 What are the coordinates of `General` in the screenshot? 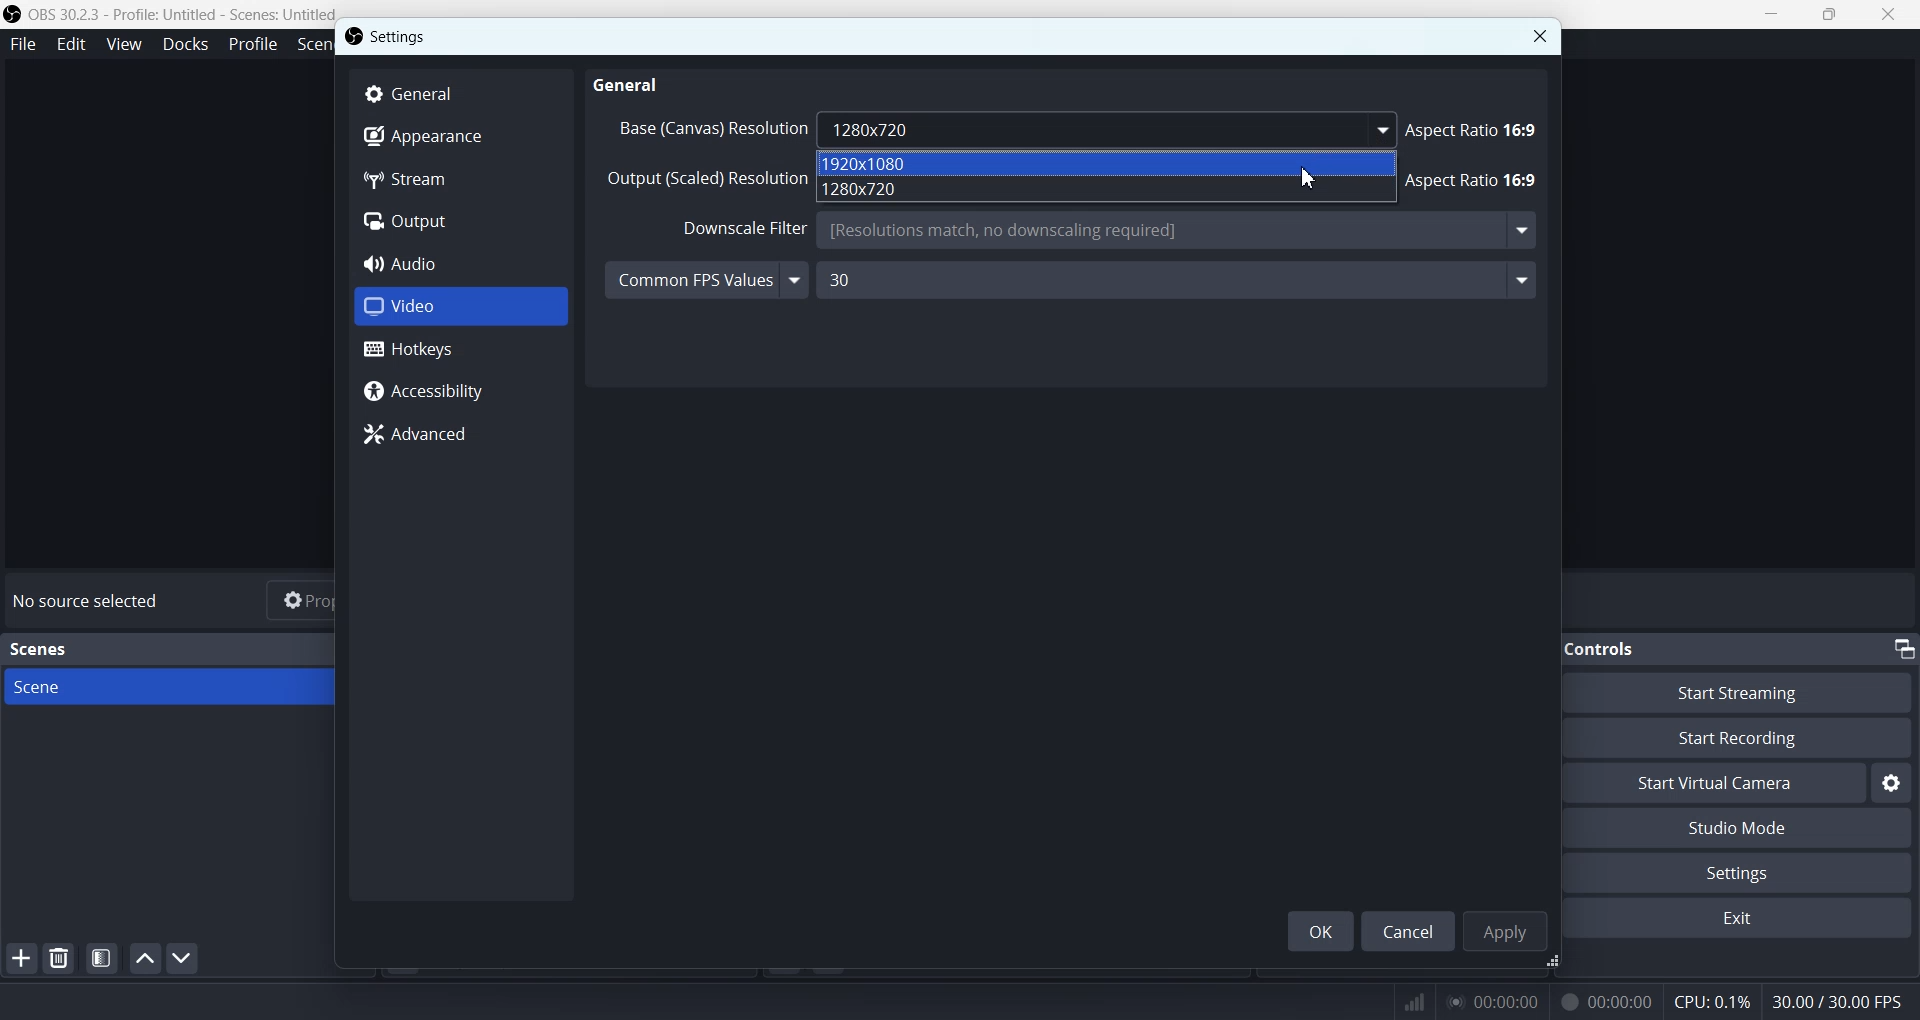 It's located at (461, 93).